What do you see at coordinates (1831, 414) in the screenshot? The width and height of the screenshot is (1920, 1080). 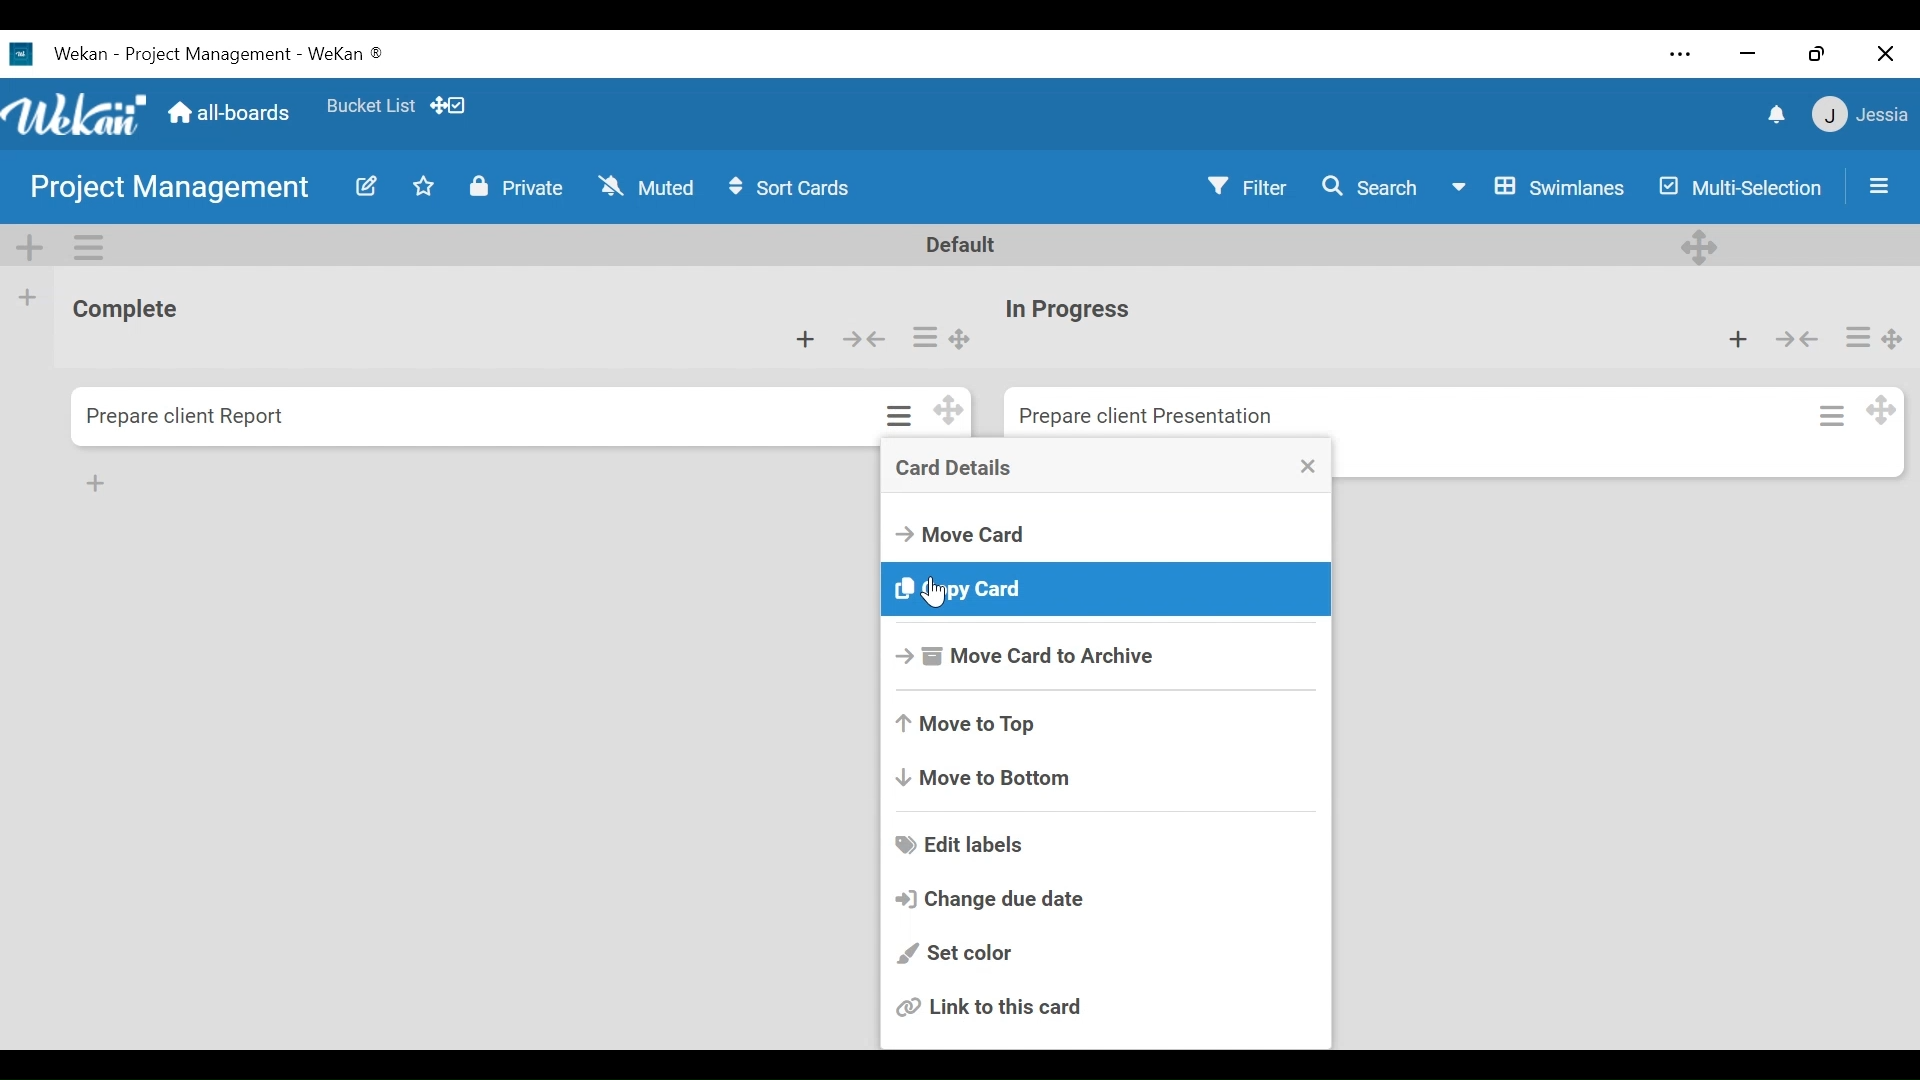 I see `Card actions` at bounding box center [1831, 414].